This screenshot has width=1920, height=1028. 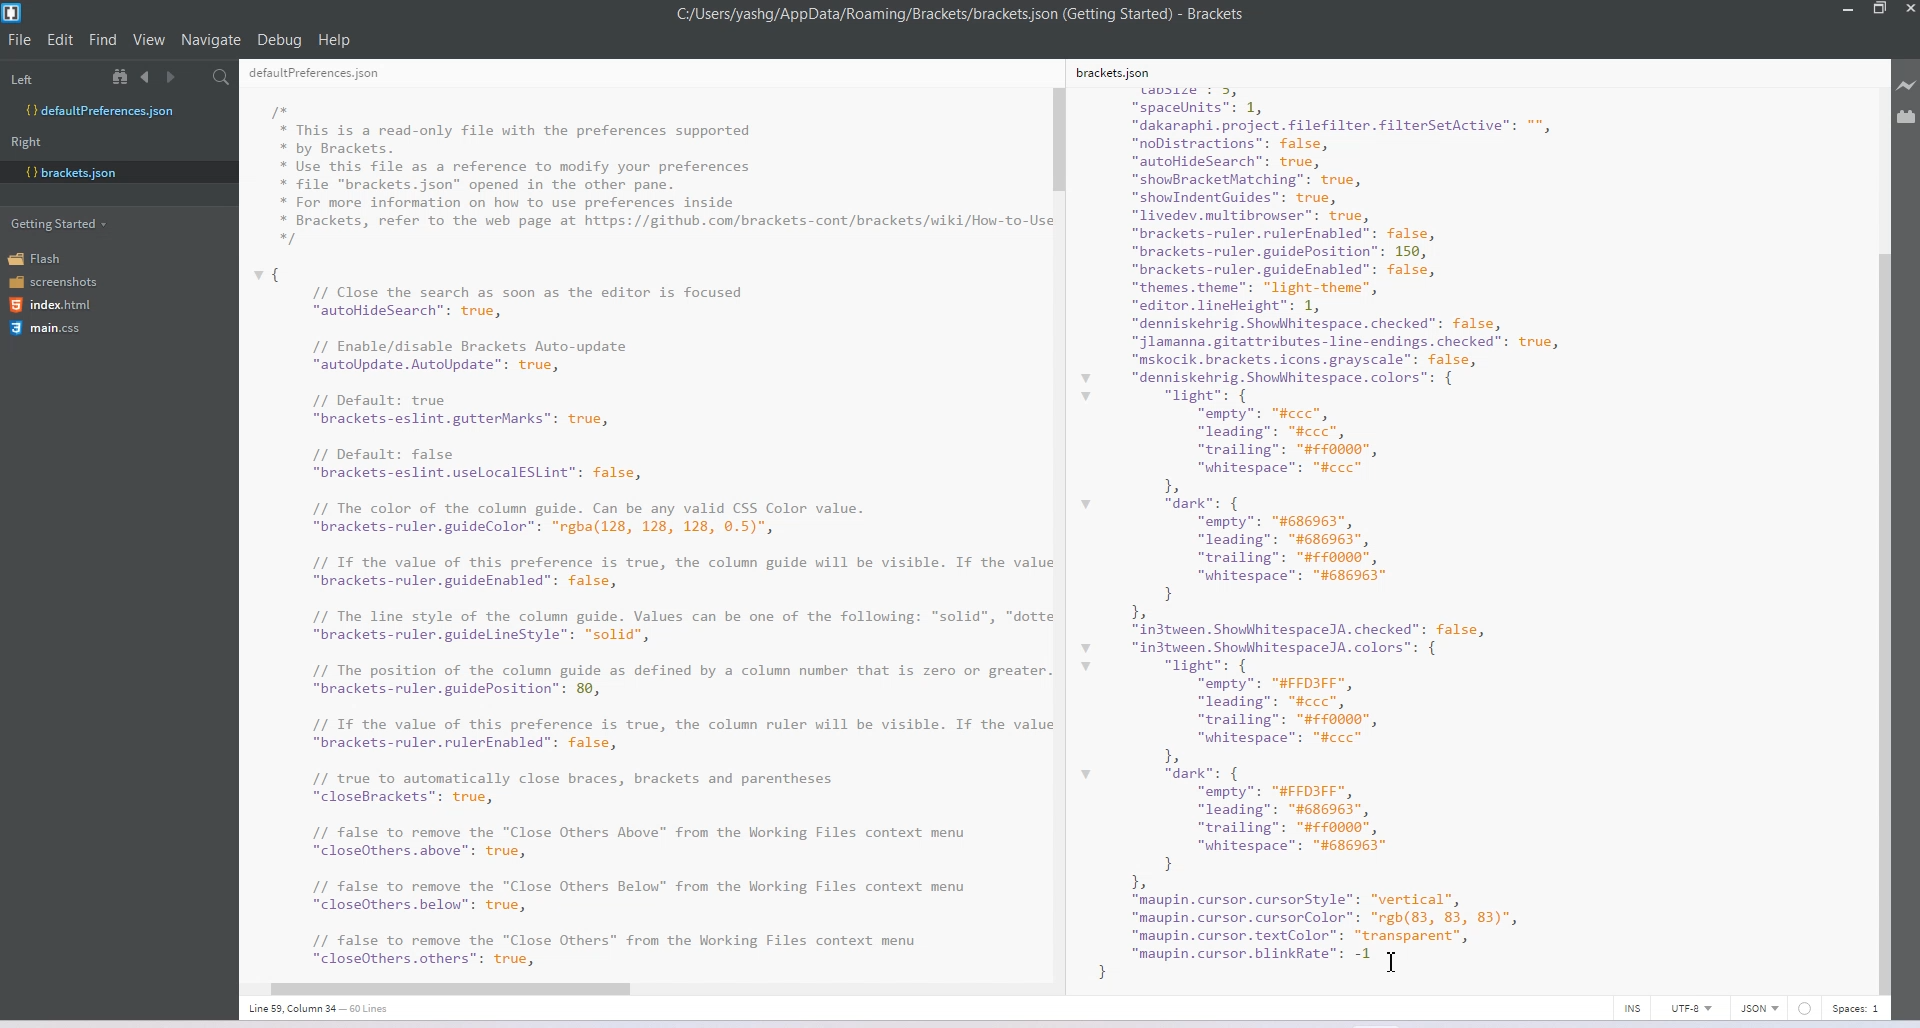 What do you see at coordinates (26, 142) in the screenshot?
I see `Right` at bounding box center [26, 142].